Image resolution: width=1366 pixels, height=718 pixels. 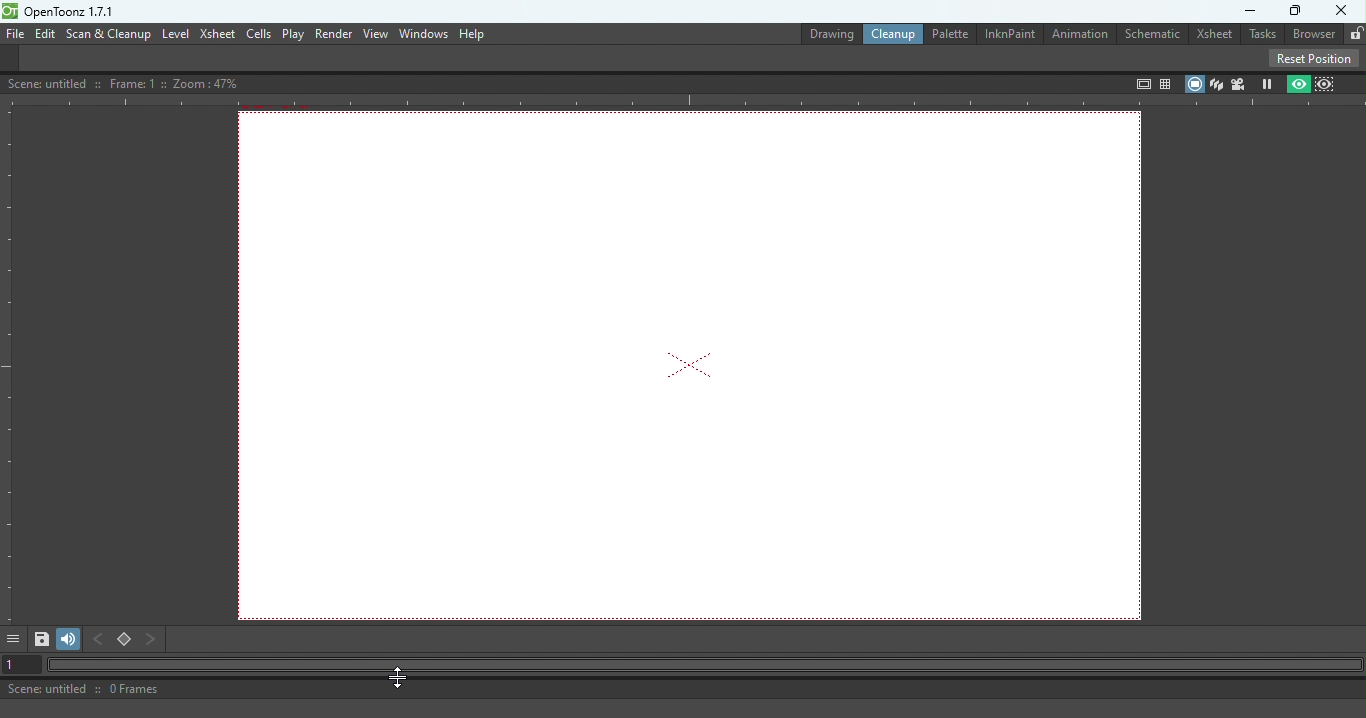 What do you see at coordinates (152, 639) in the screenshot?
I see `Next key` at bounding box center [152, 639].